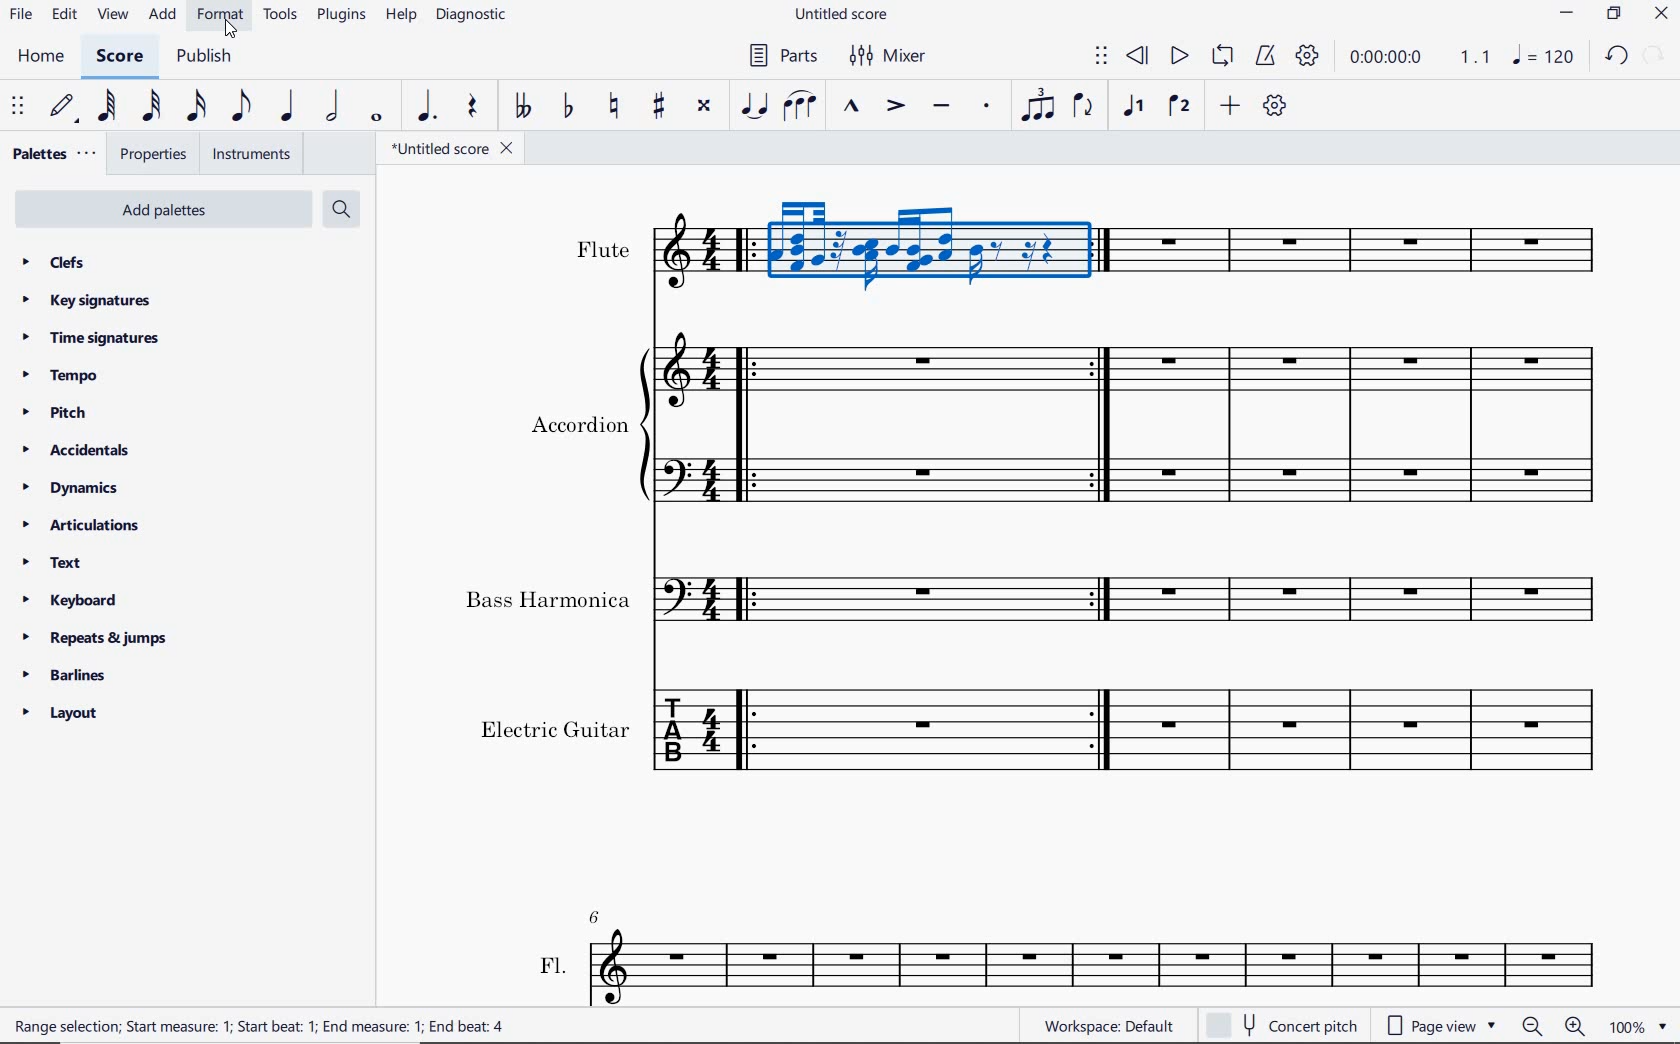  What do you see at coordinates (851, 107) in the screenshot?
I see `marcato` at bounding box center [851, 107].